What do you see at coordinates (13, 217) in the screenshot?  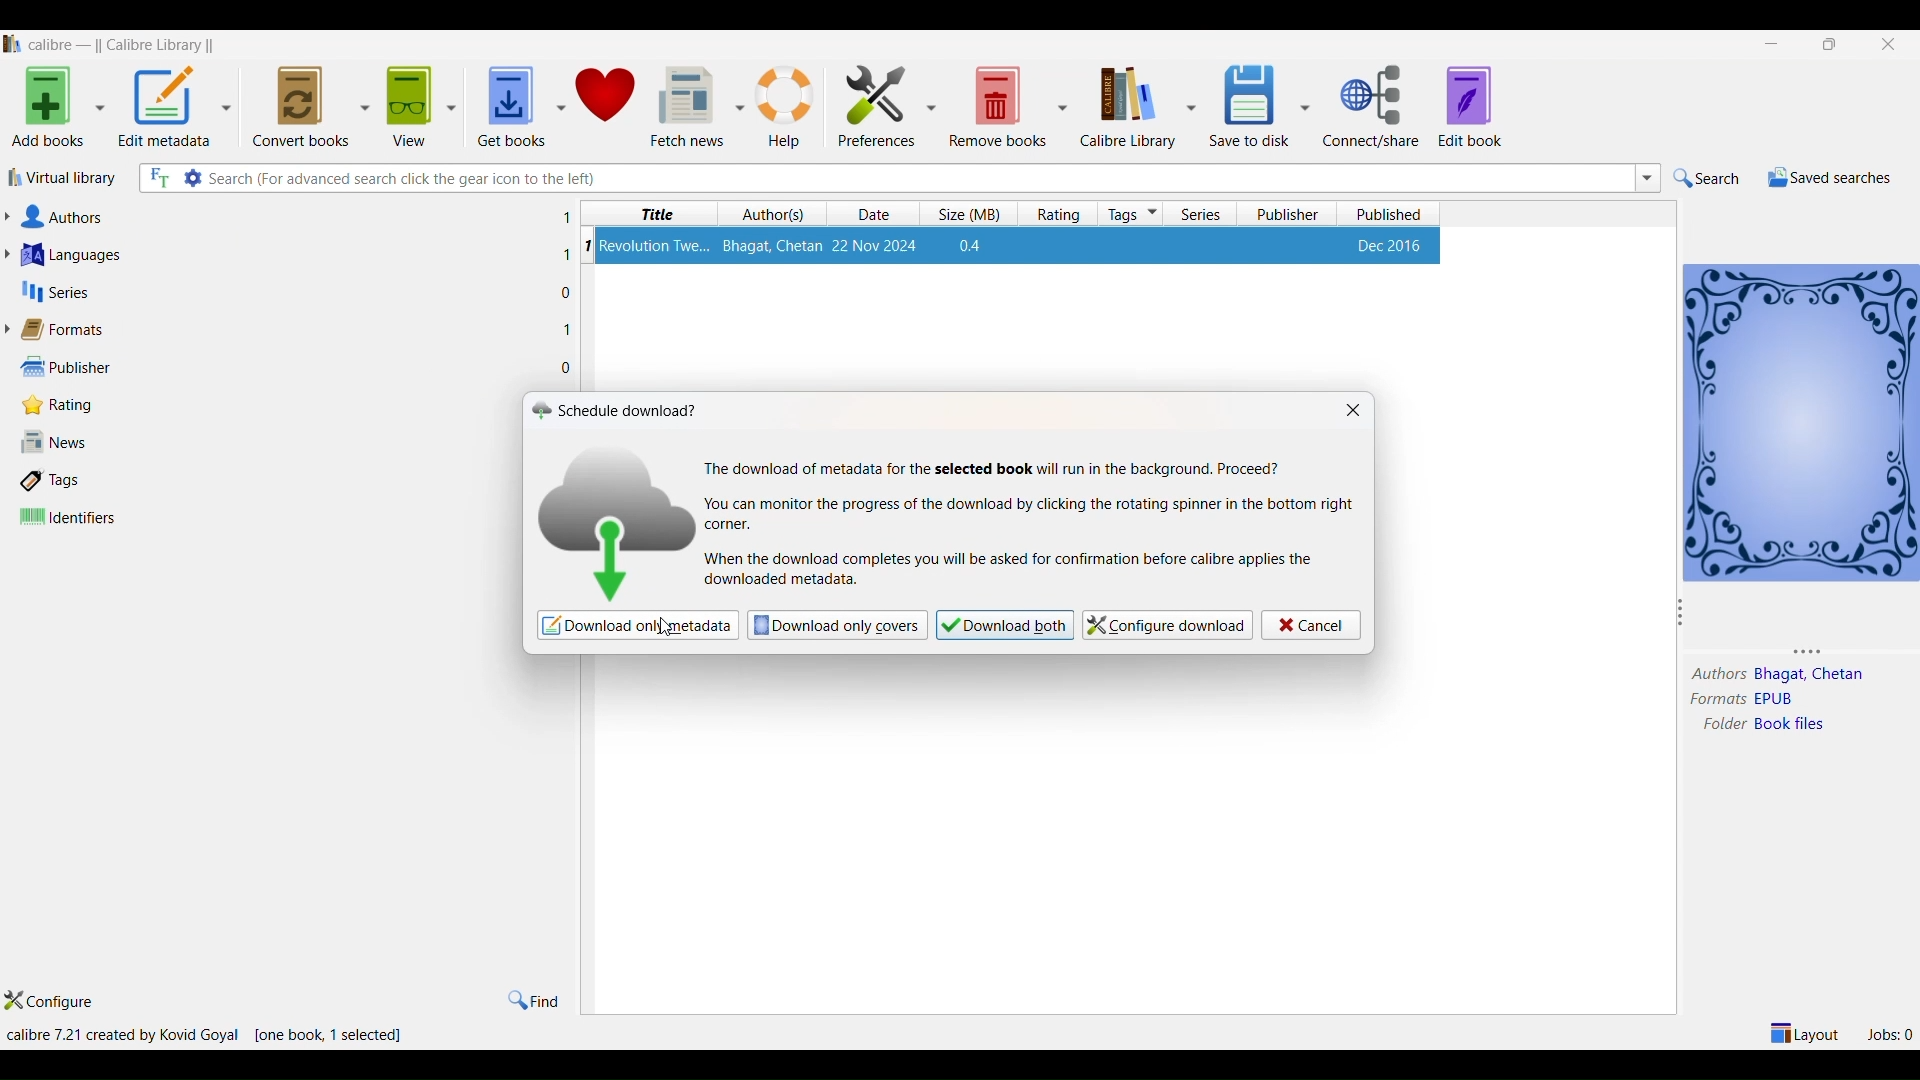 I see `Author list dropdown button` at bounding box center [13, 217].